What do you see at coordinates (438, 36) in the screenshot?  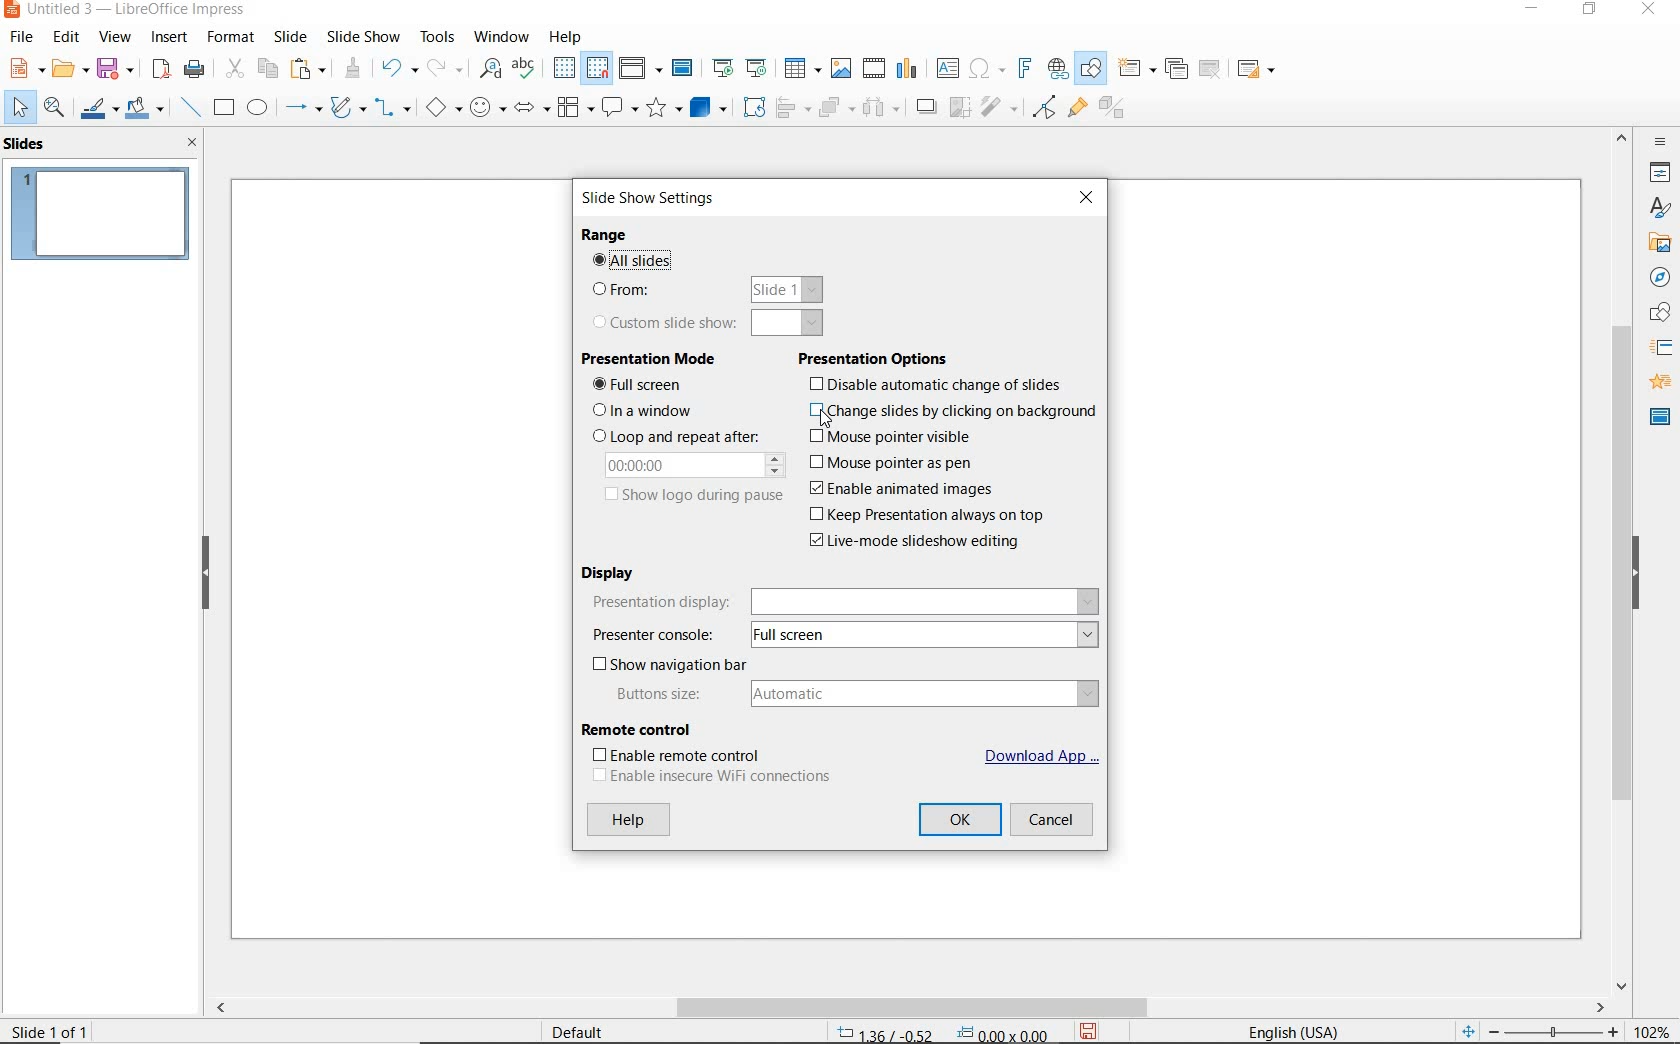 I see `TOOLS` at bounding box center [438, 36].